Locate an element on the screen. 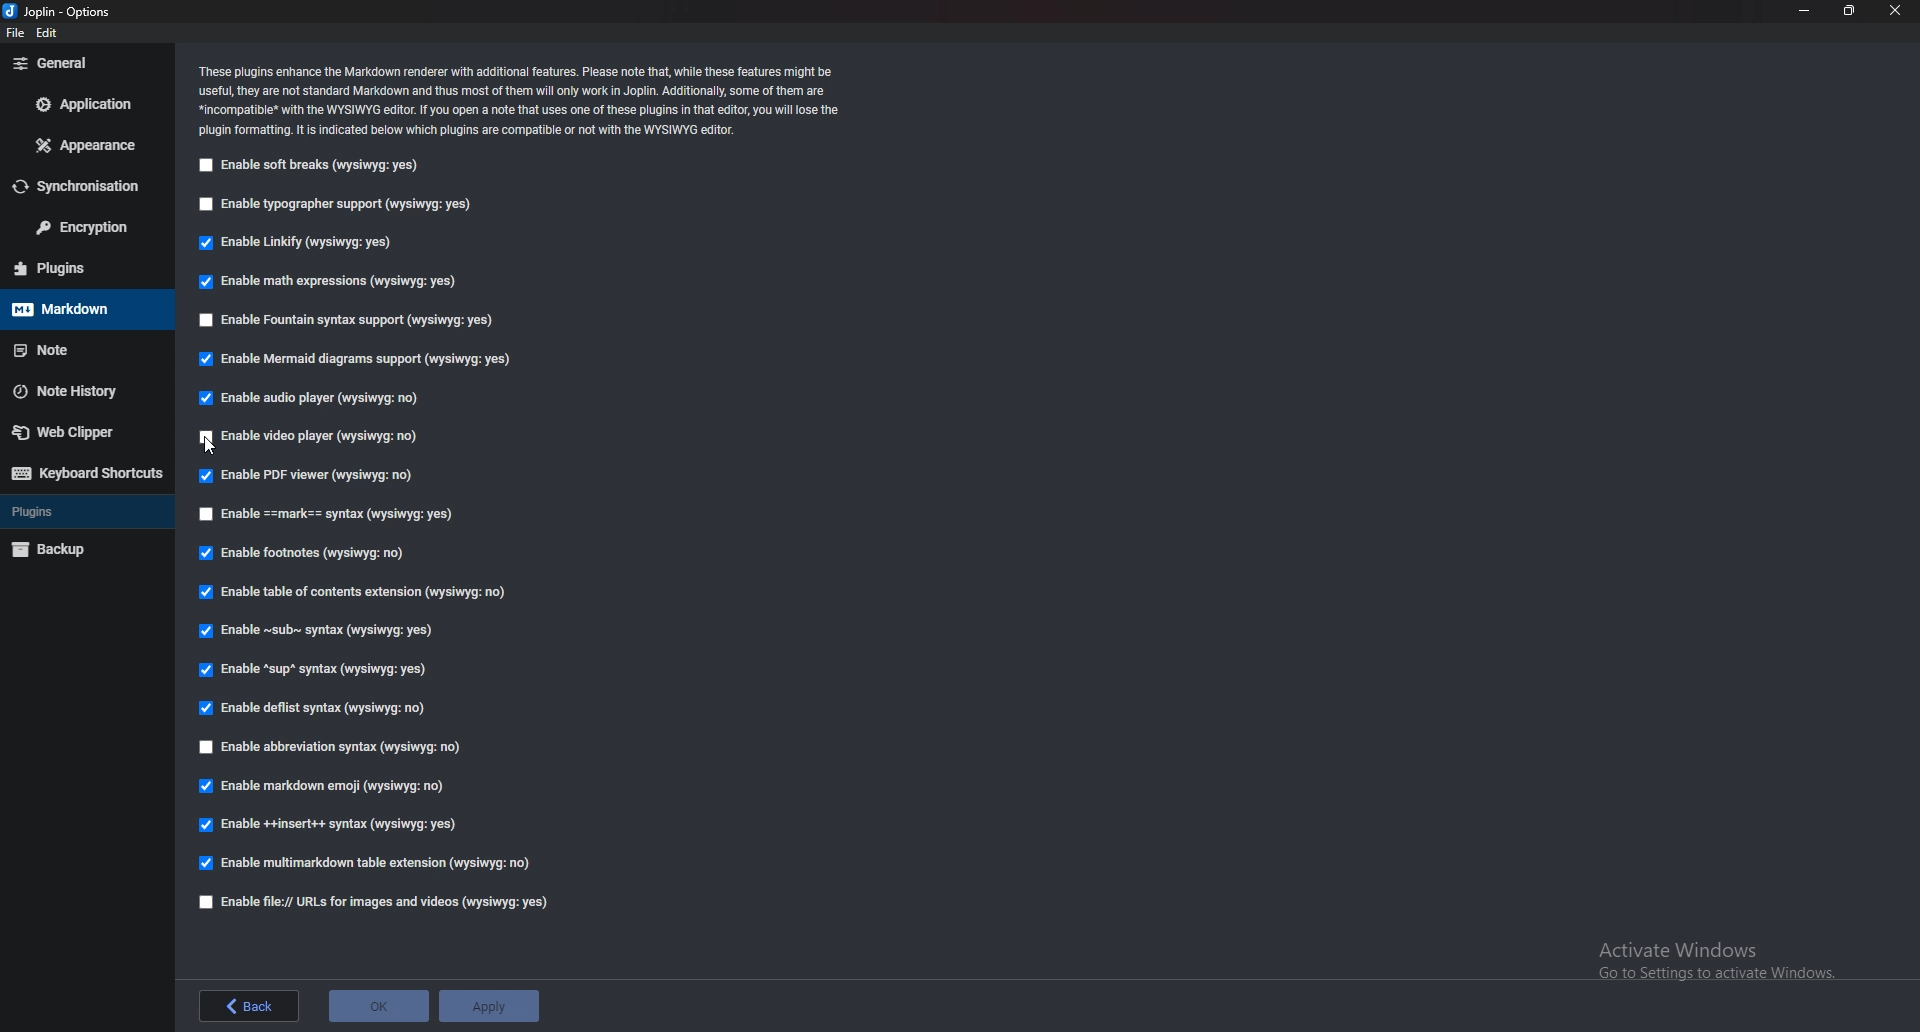  enable typographer support is located at coordinates (337, 208).